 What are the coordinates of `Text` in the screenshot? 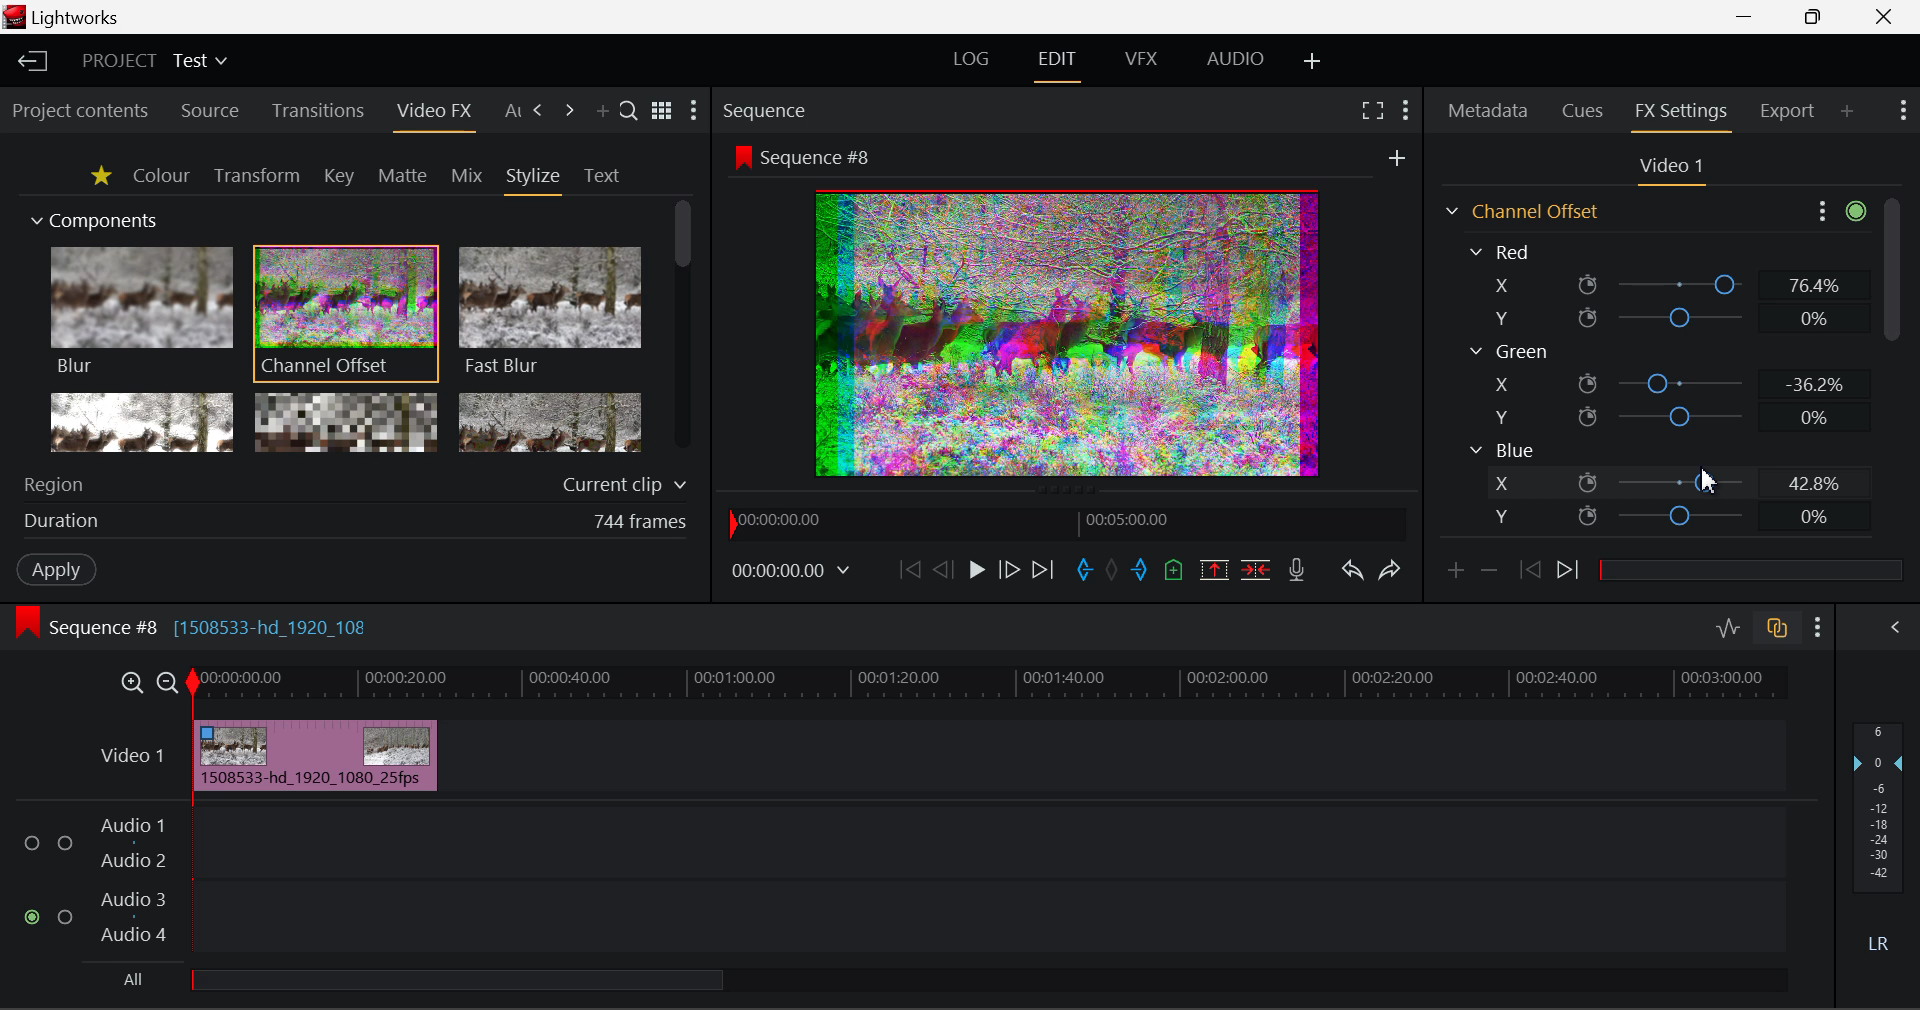 It's located at (601, 176).